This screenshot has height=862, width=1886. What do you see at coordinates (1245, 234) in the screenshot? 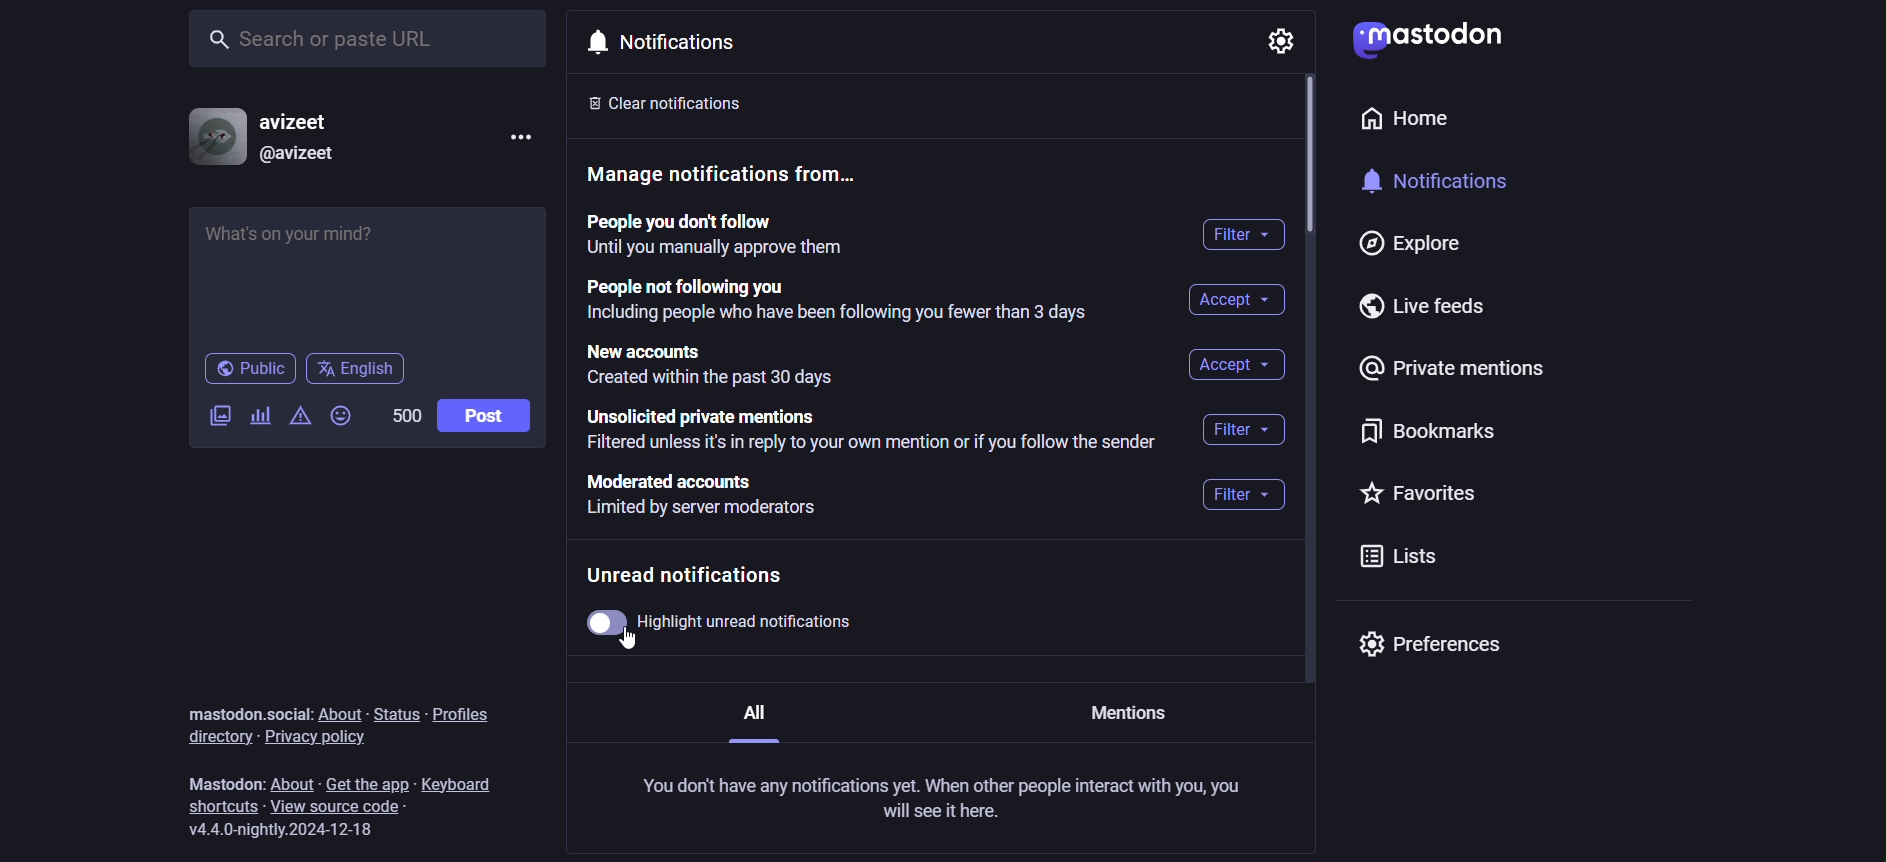
I see `filter` at bounding box center [1245, 234].